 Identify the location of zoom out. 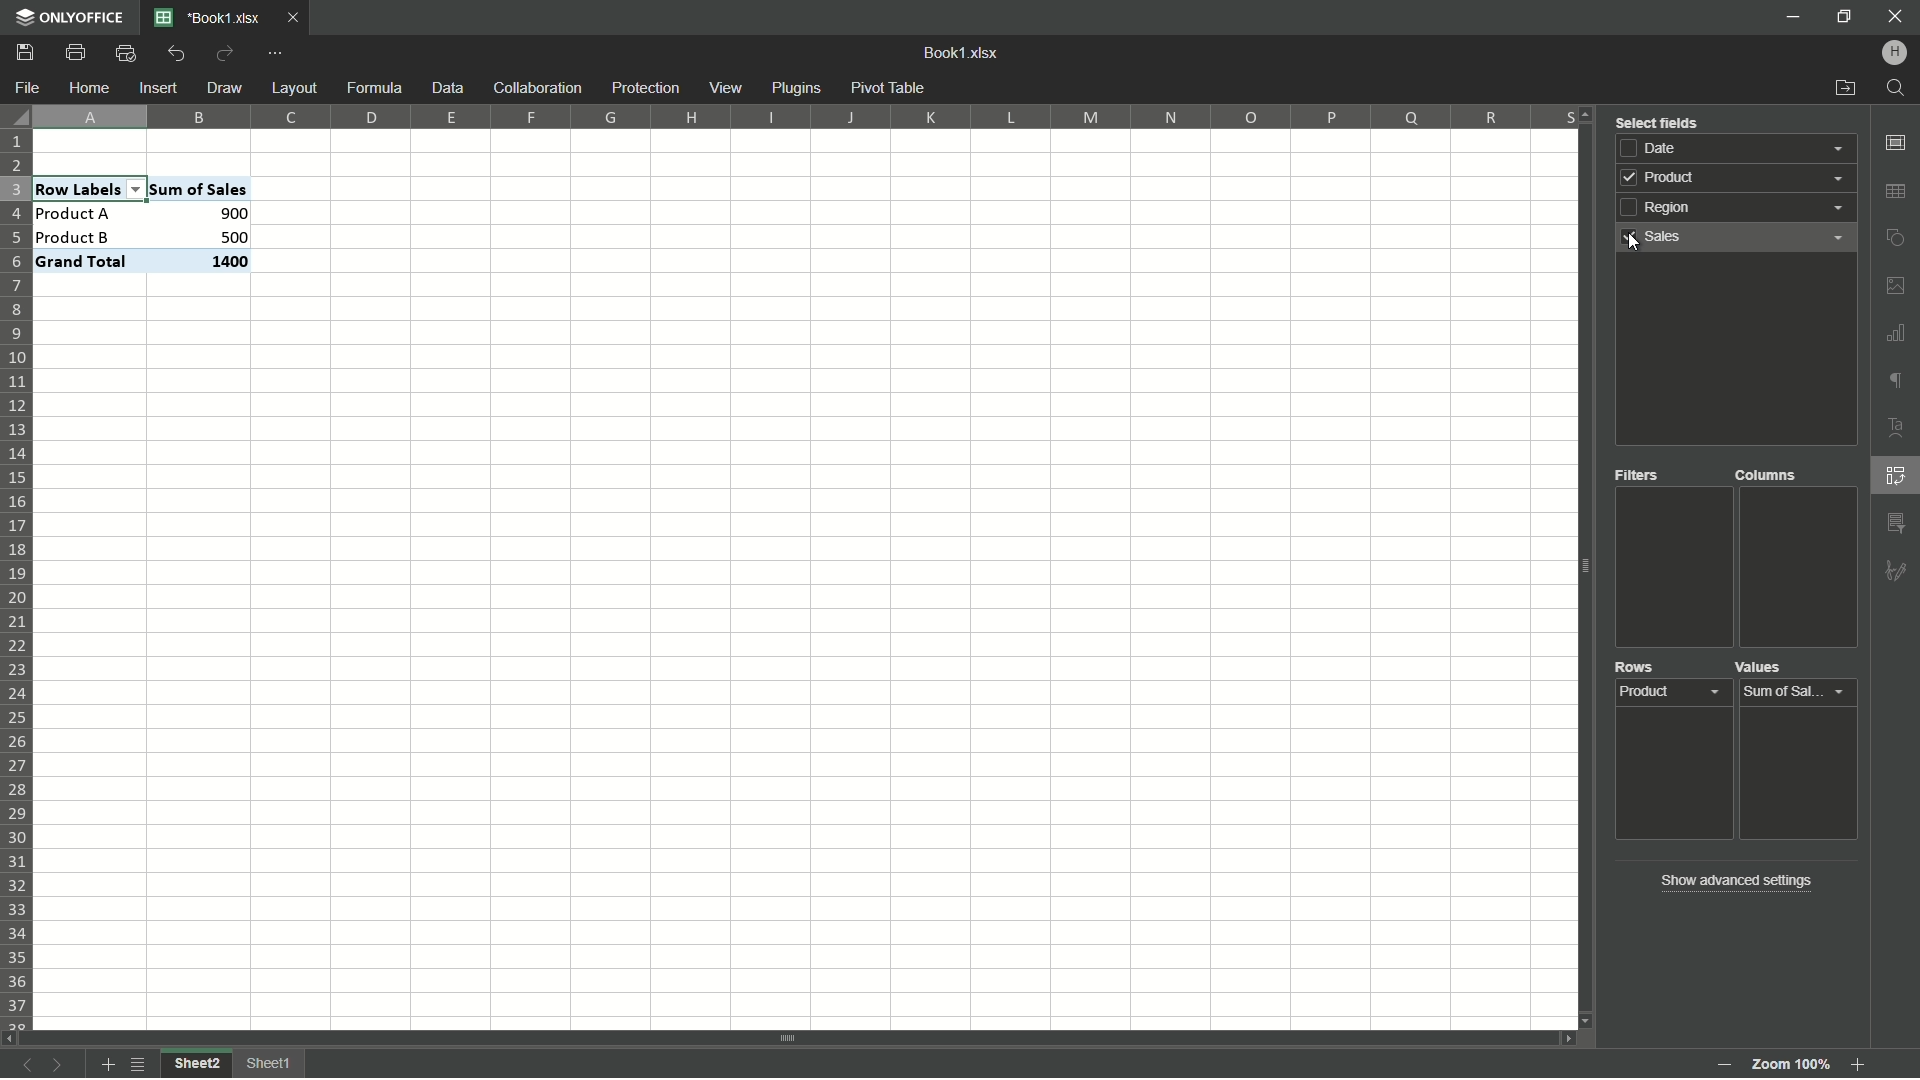
(1721, 1065).